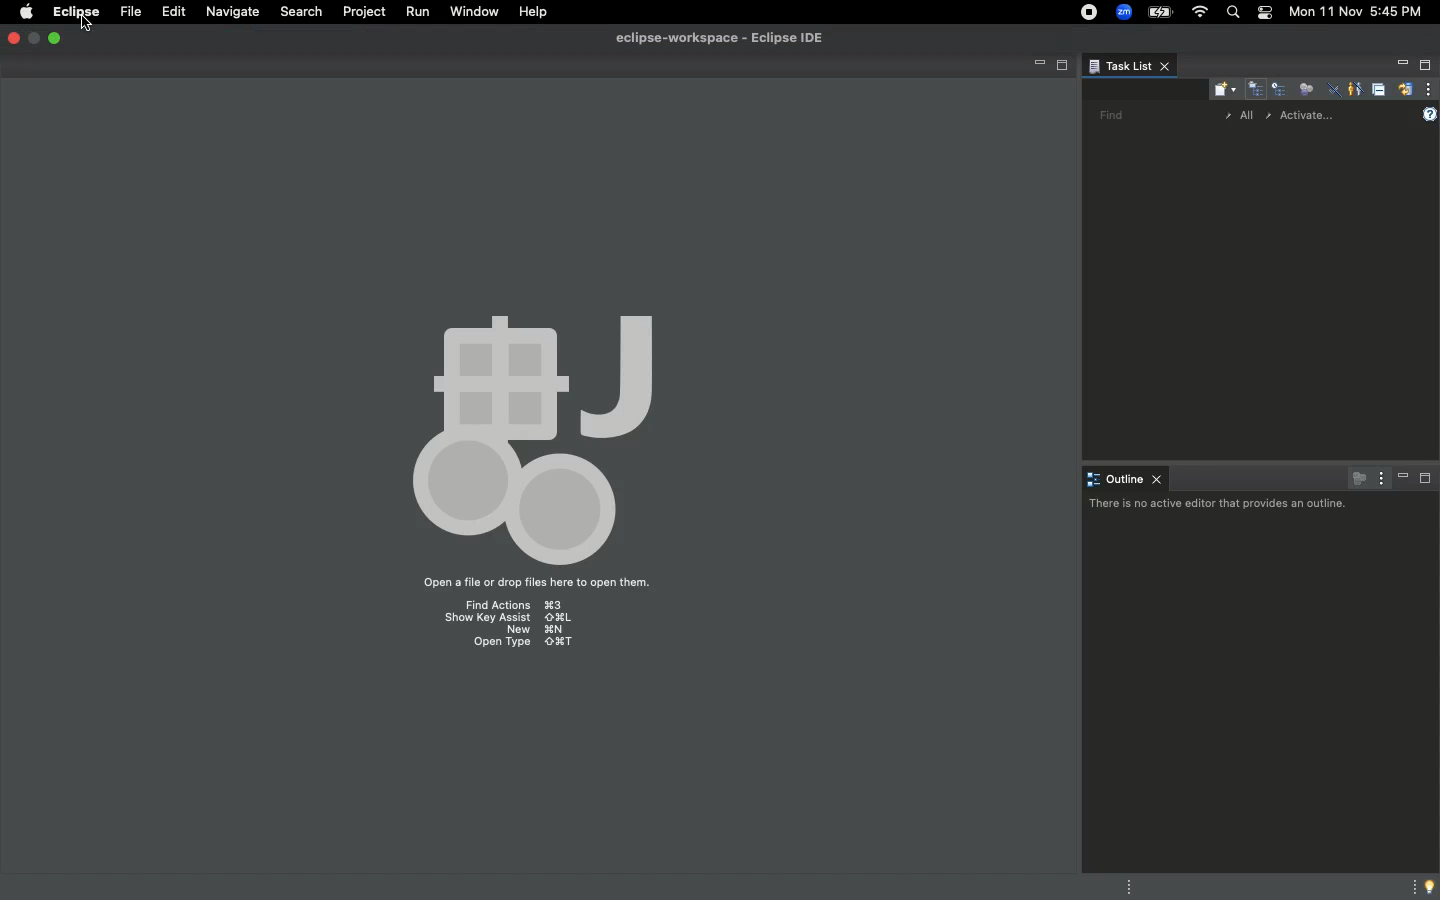 The image size is (1440, 900). I want to click on Navigate, so click(232, 11).